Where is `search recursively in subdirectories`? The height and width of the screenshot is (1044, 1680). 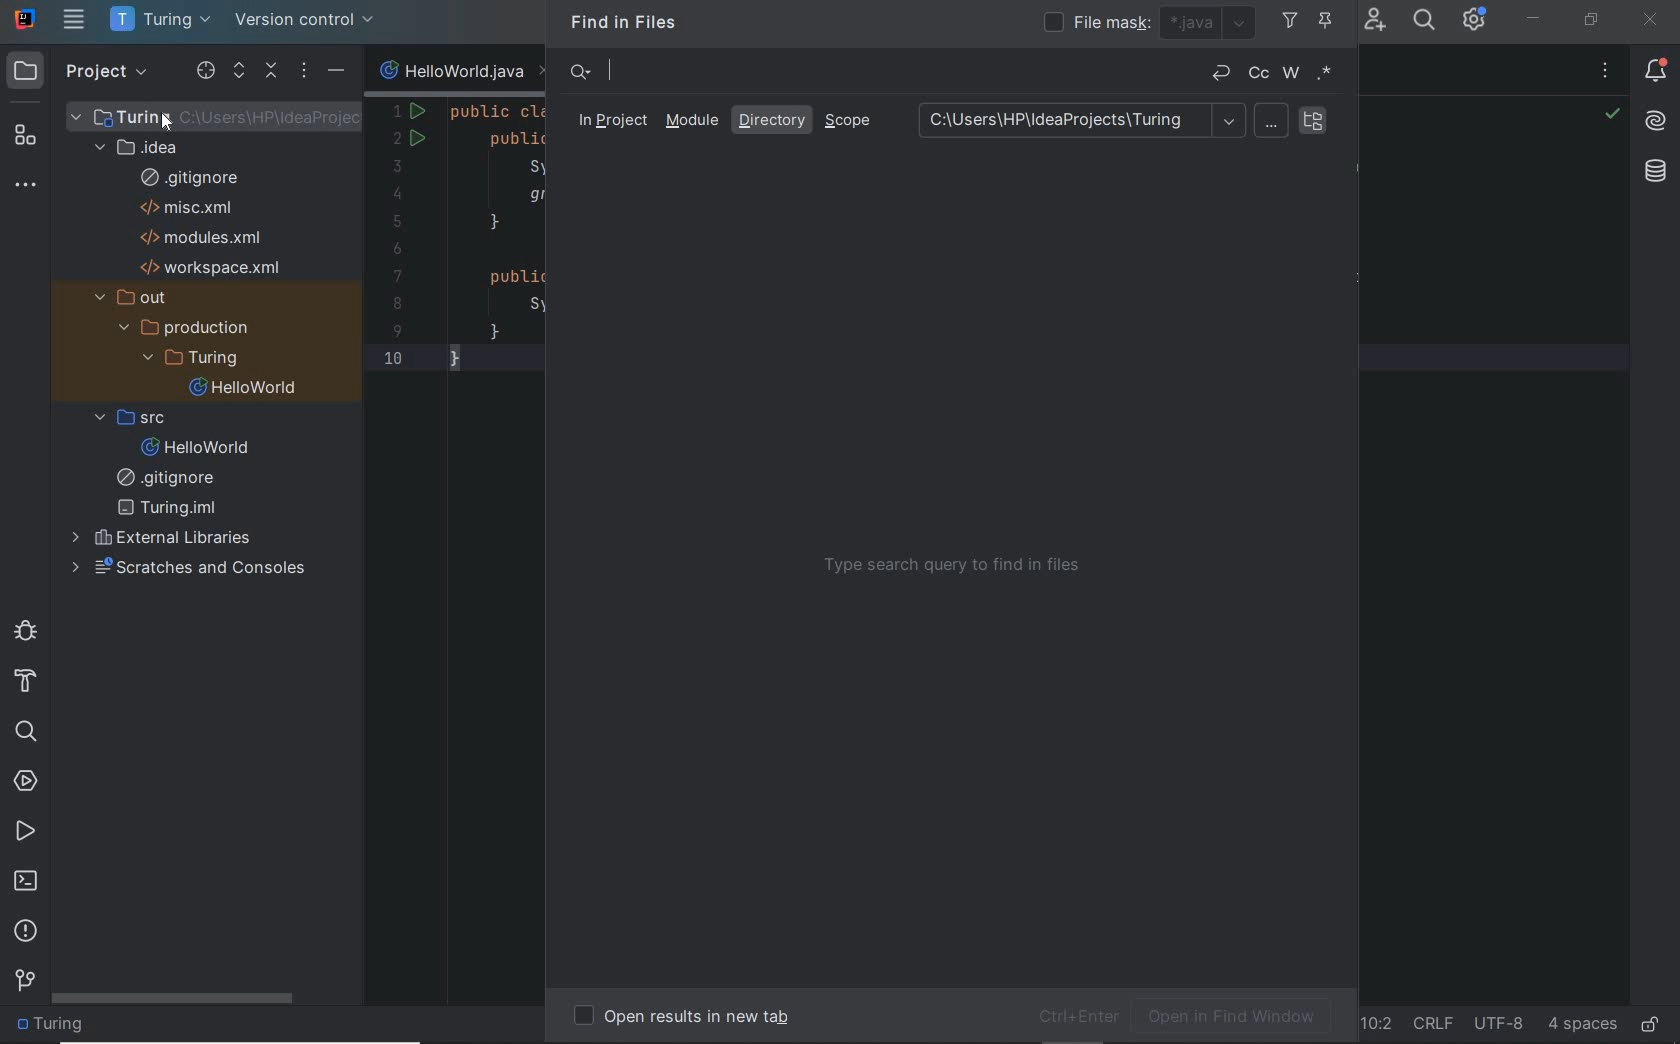
search recursively in subdirectories is located at coordinates (1317, 121).